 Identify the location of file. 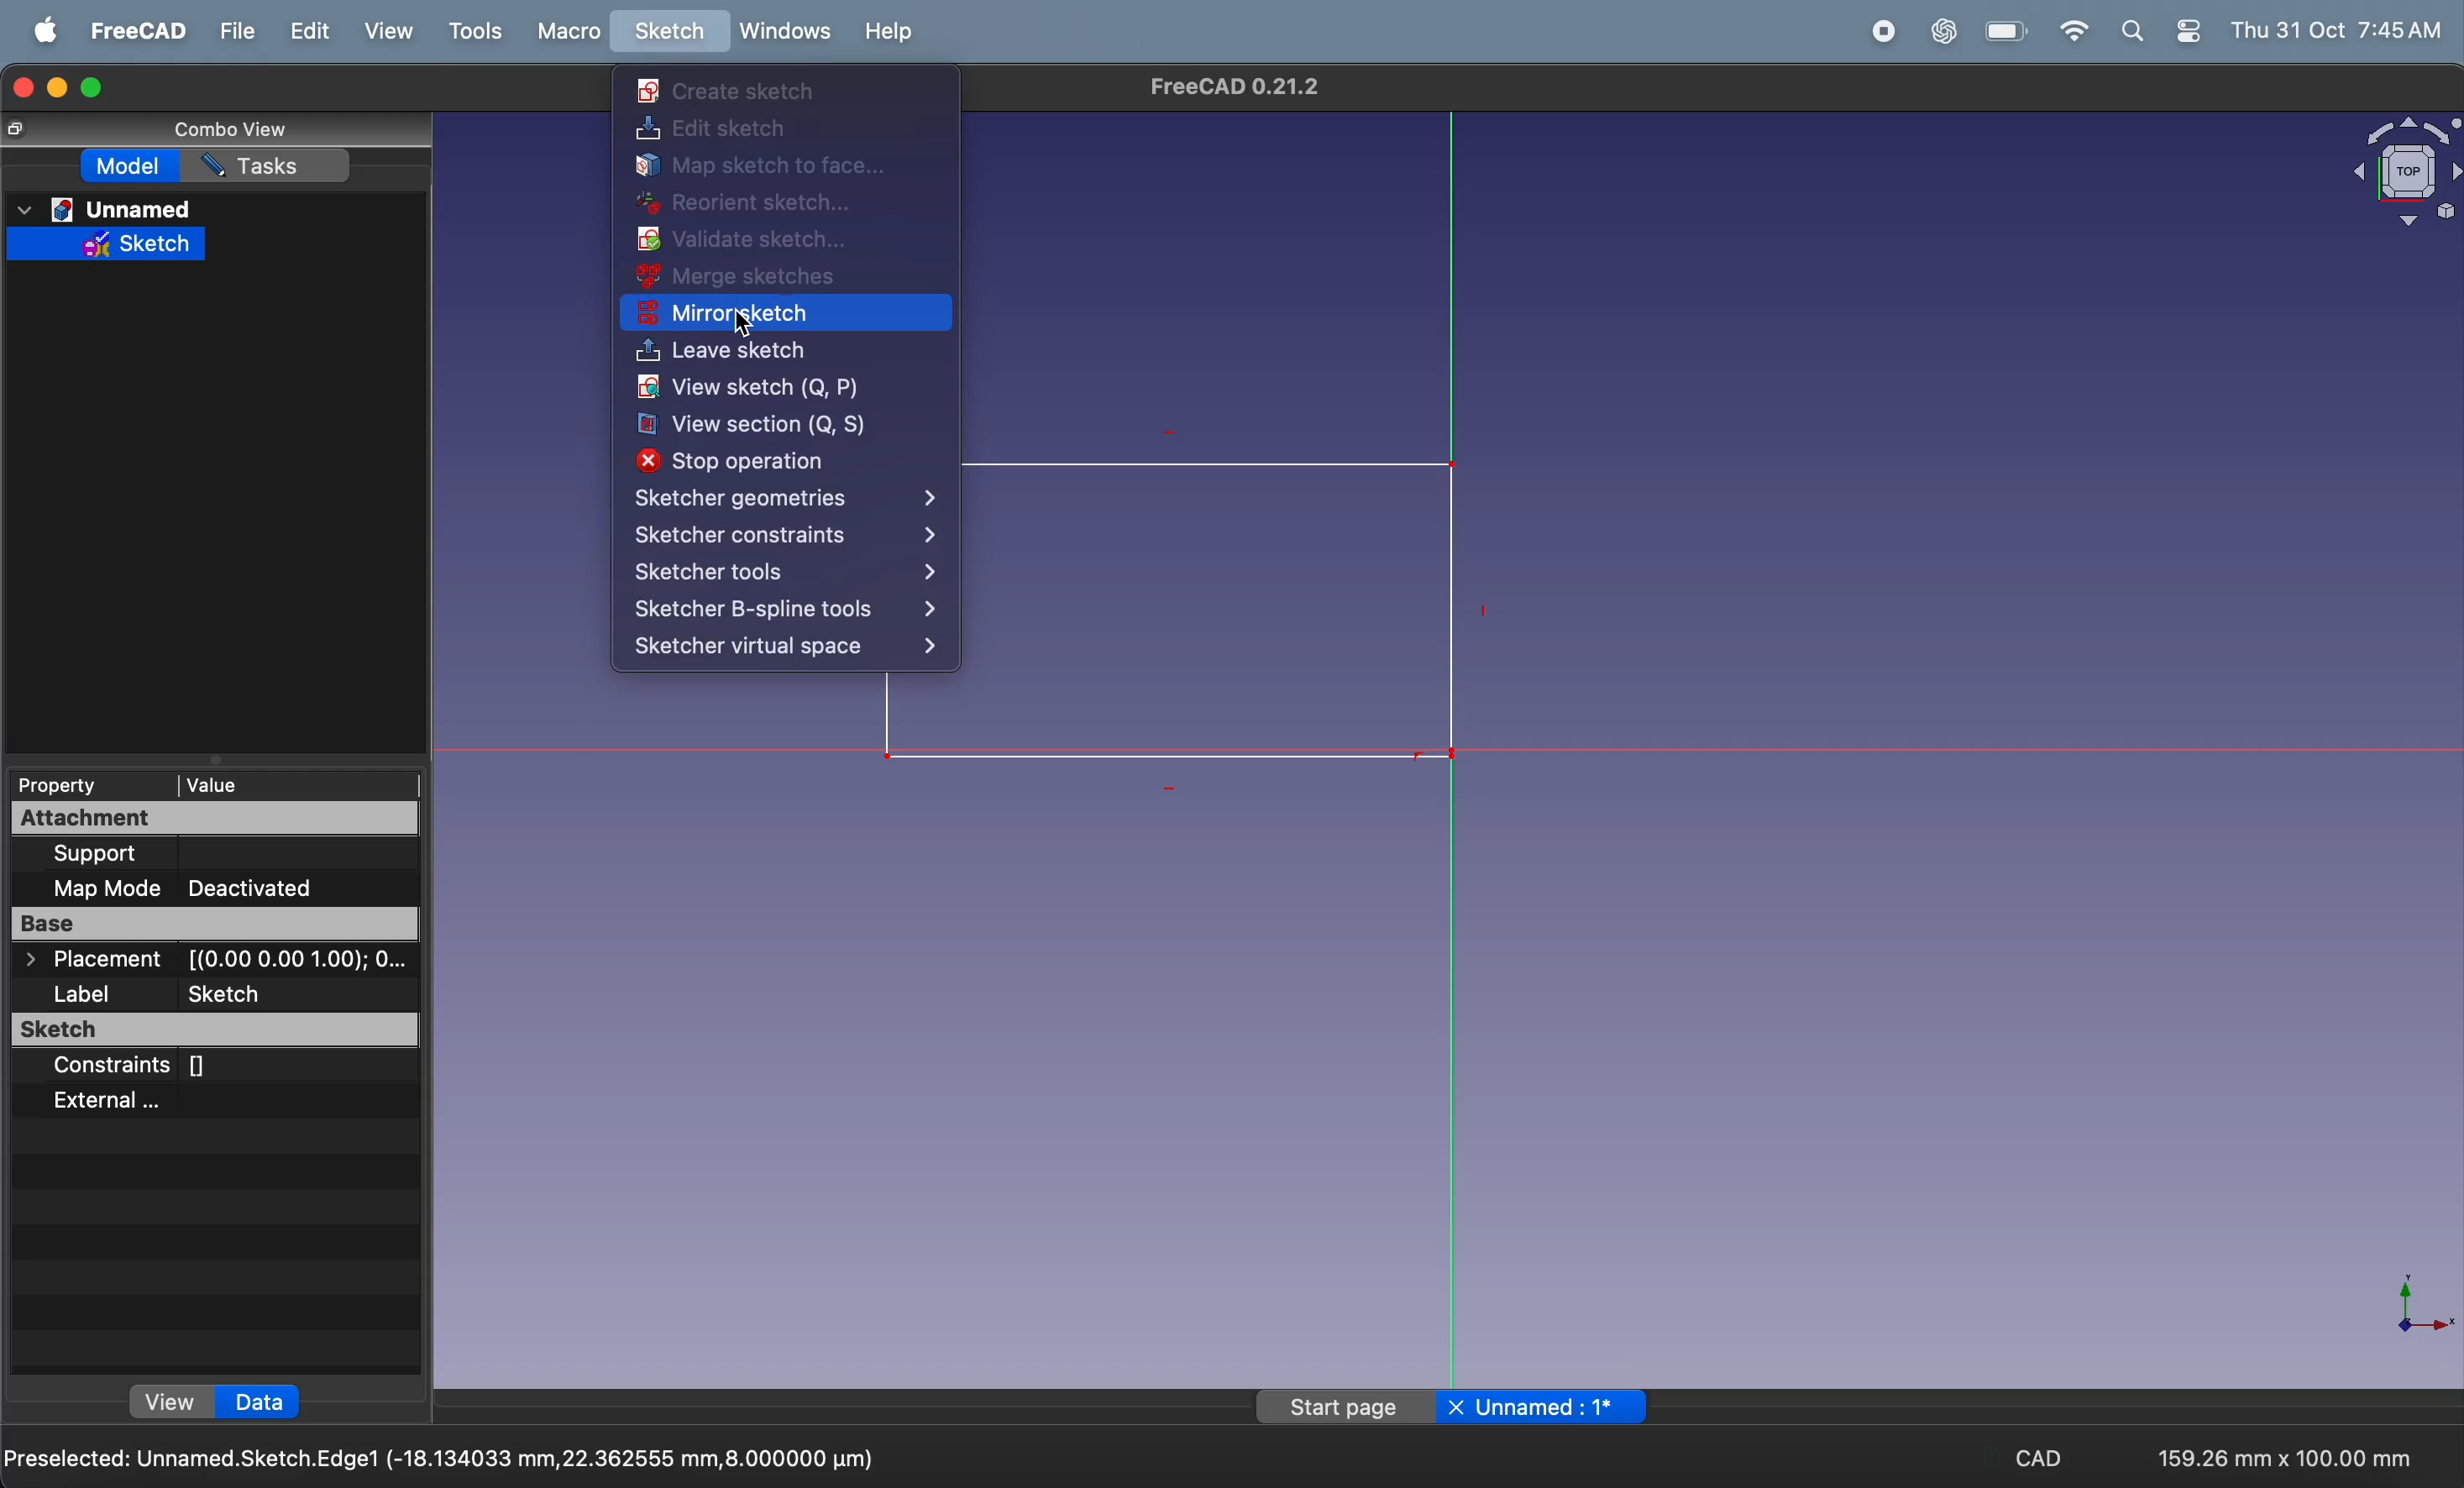
(235, 35).